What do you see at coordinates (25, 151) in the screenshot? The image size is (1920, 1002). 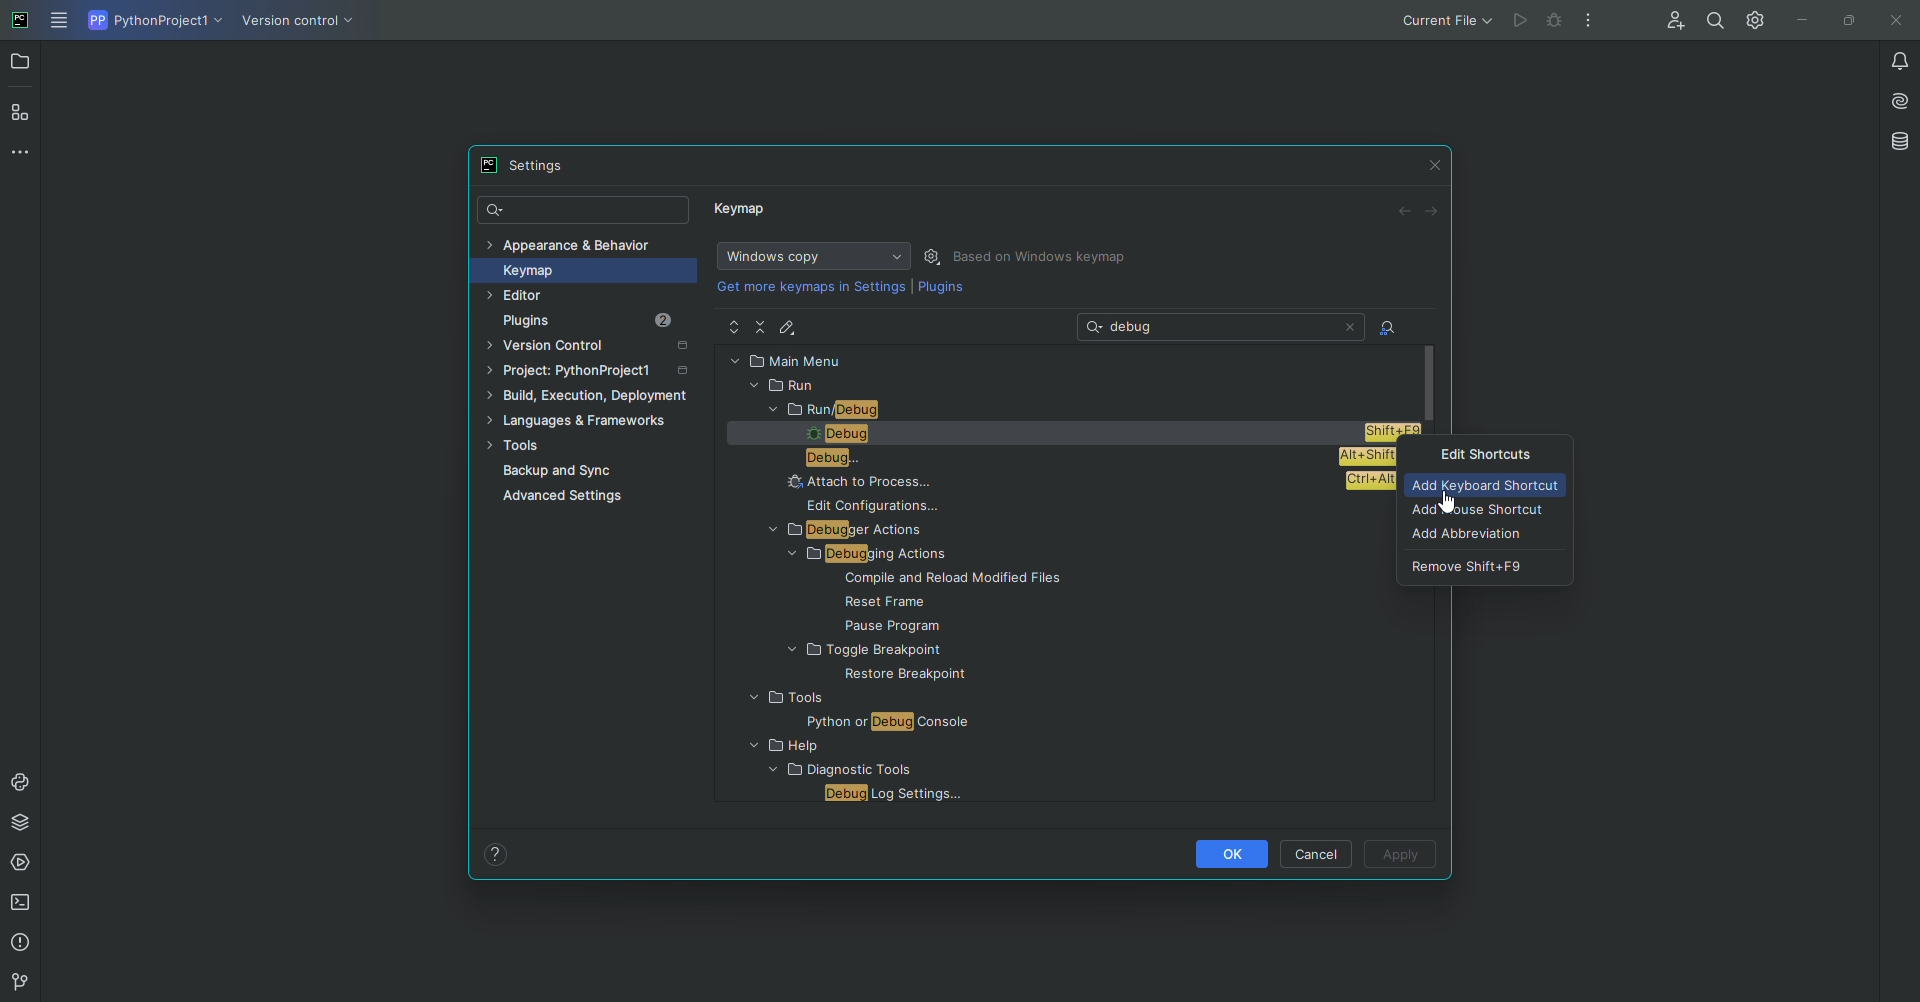 I see `More Tools` at bounding box center [25, 151].